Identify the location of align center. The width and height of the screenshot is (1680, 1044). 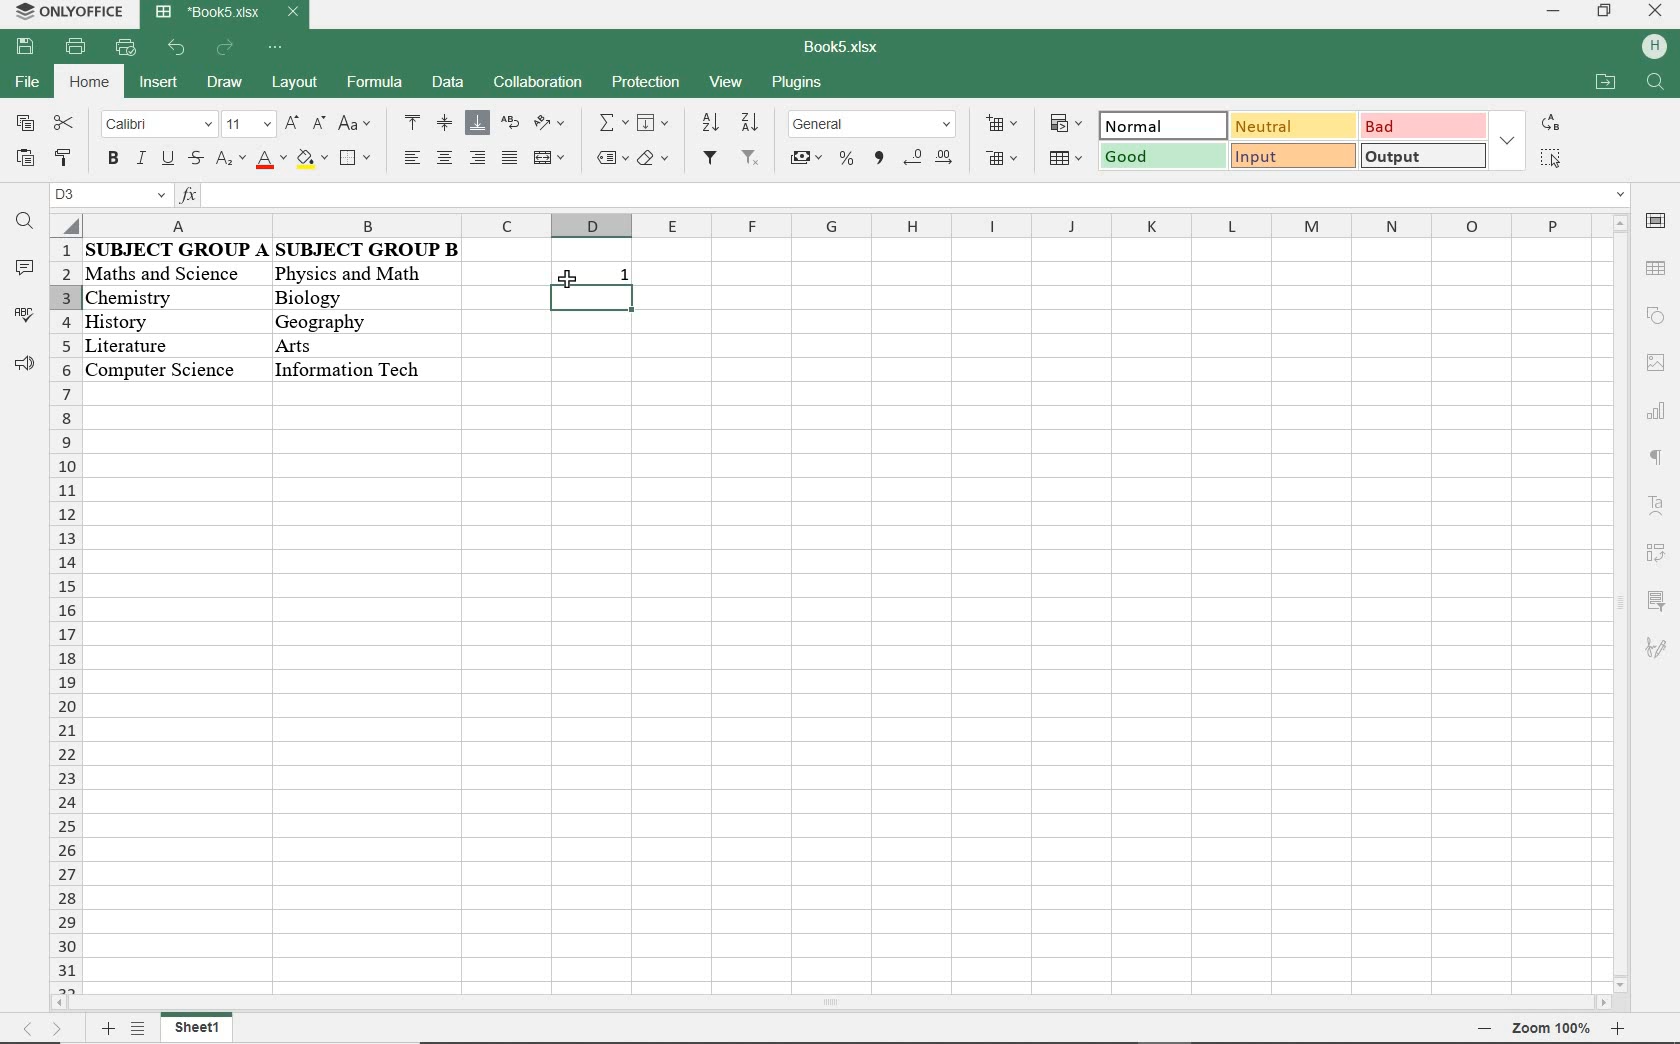
(444, 157).